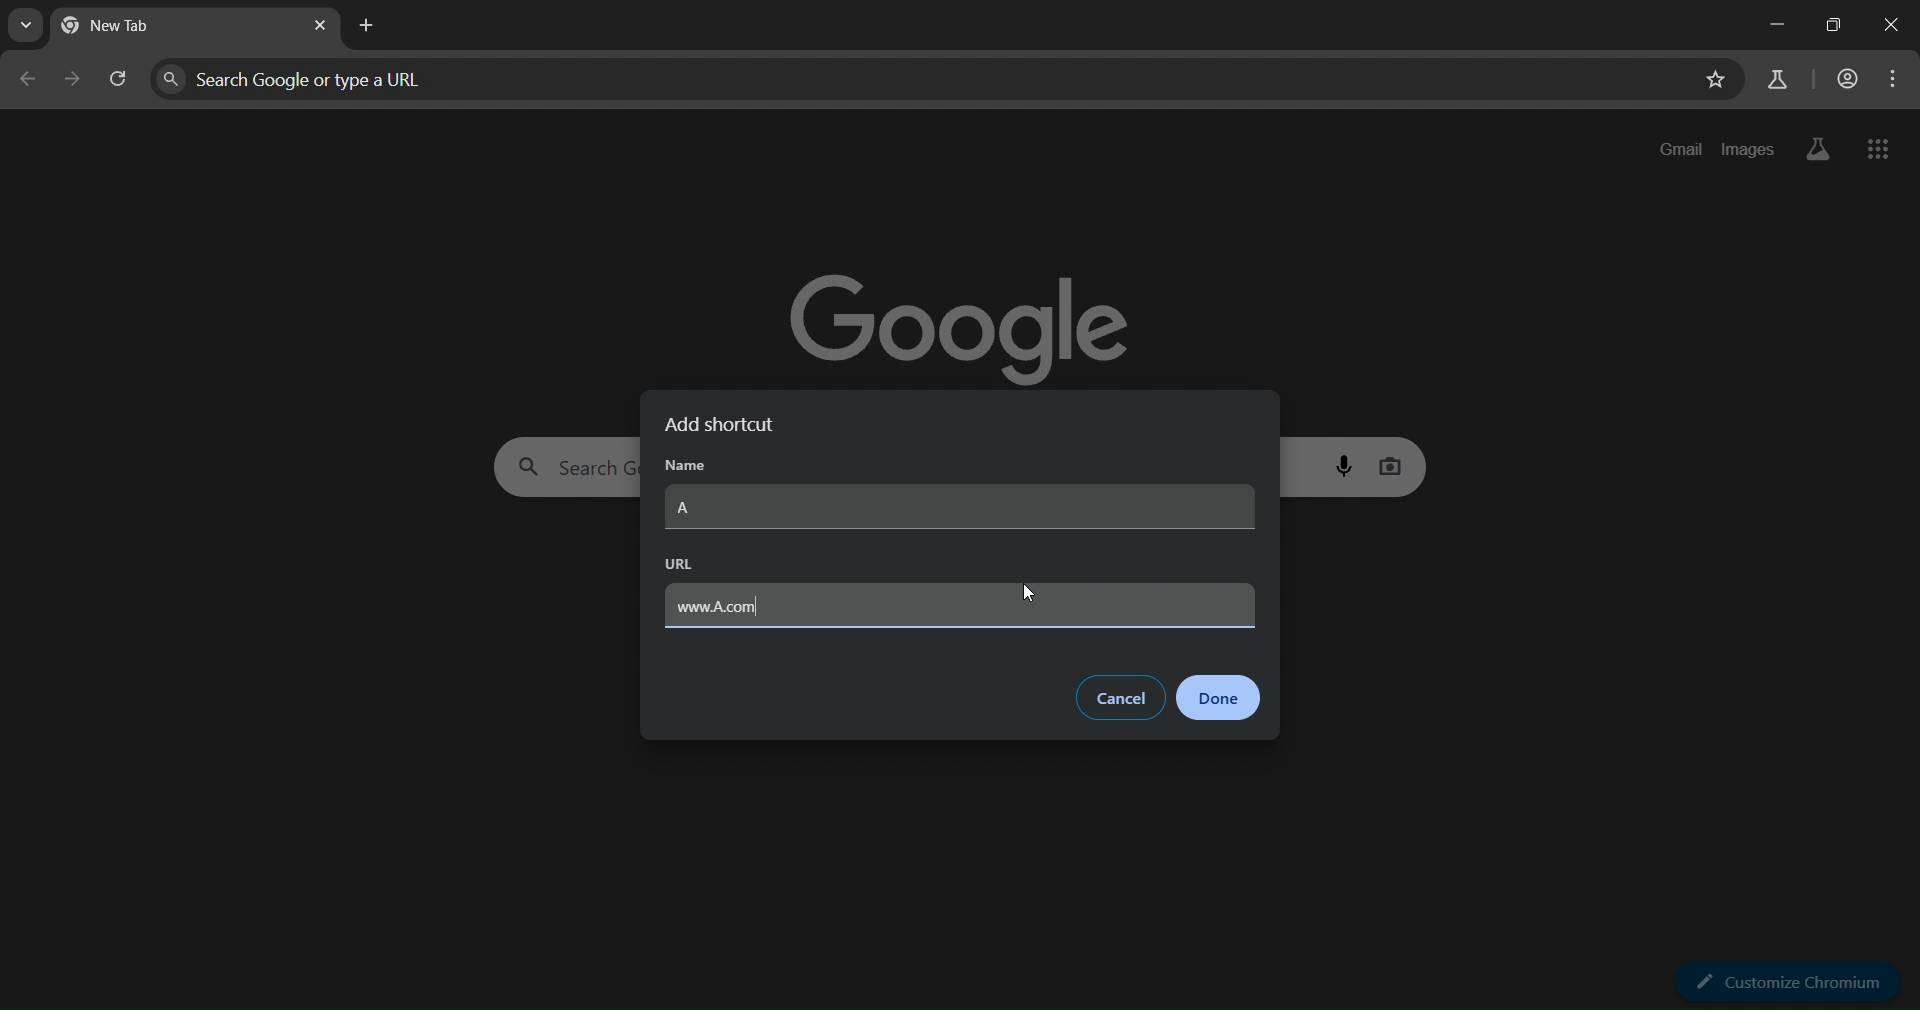 Image resolution: width=1920 pixels, height=1010 pixels. Describe the element at coordinates (685, 467) in the screenshot. I see `name` at that location.